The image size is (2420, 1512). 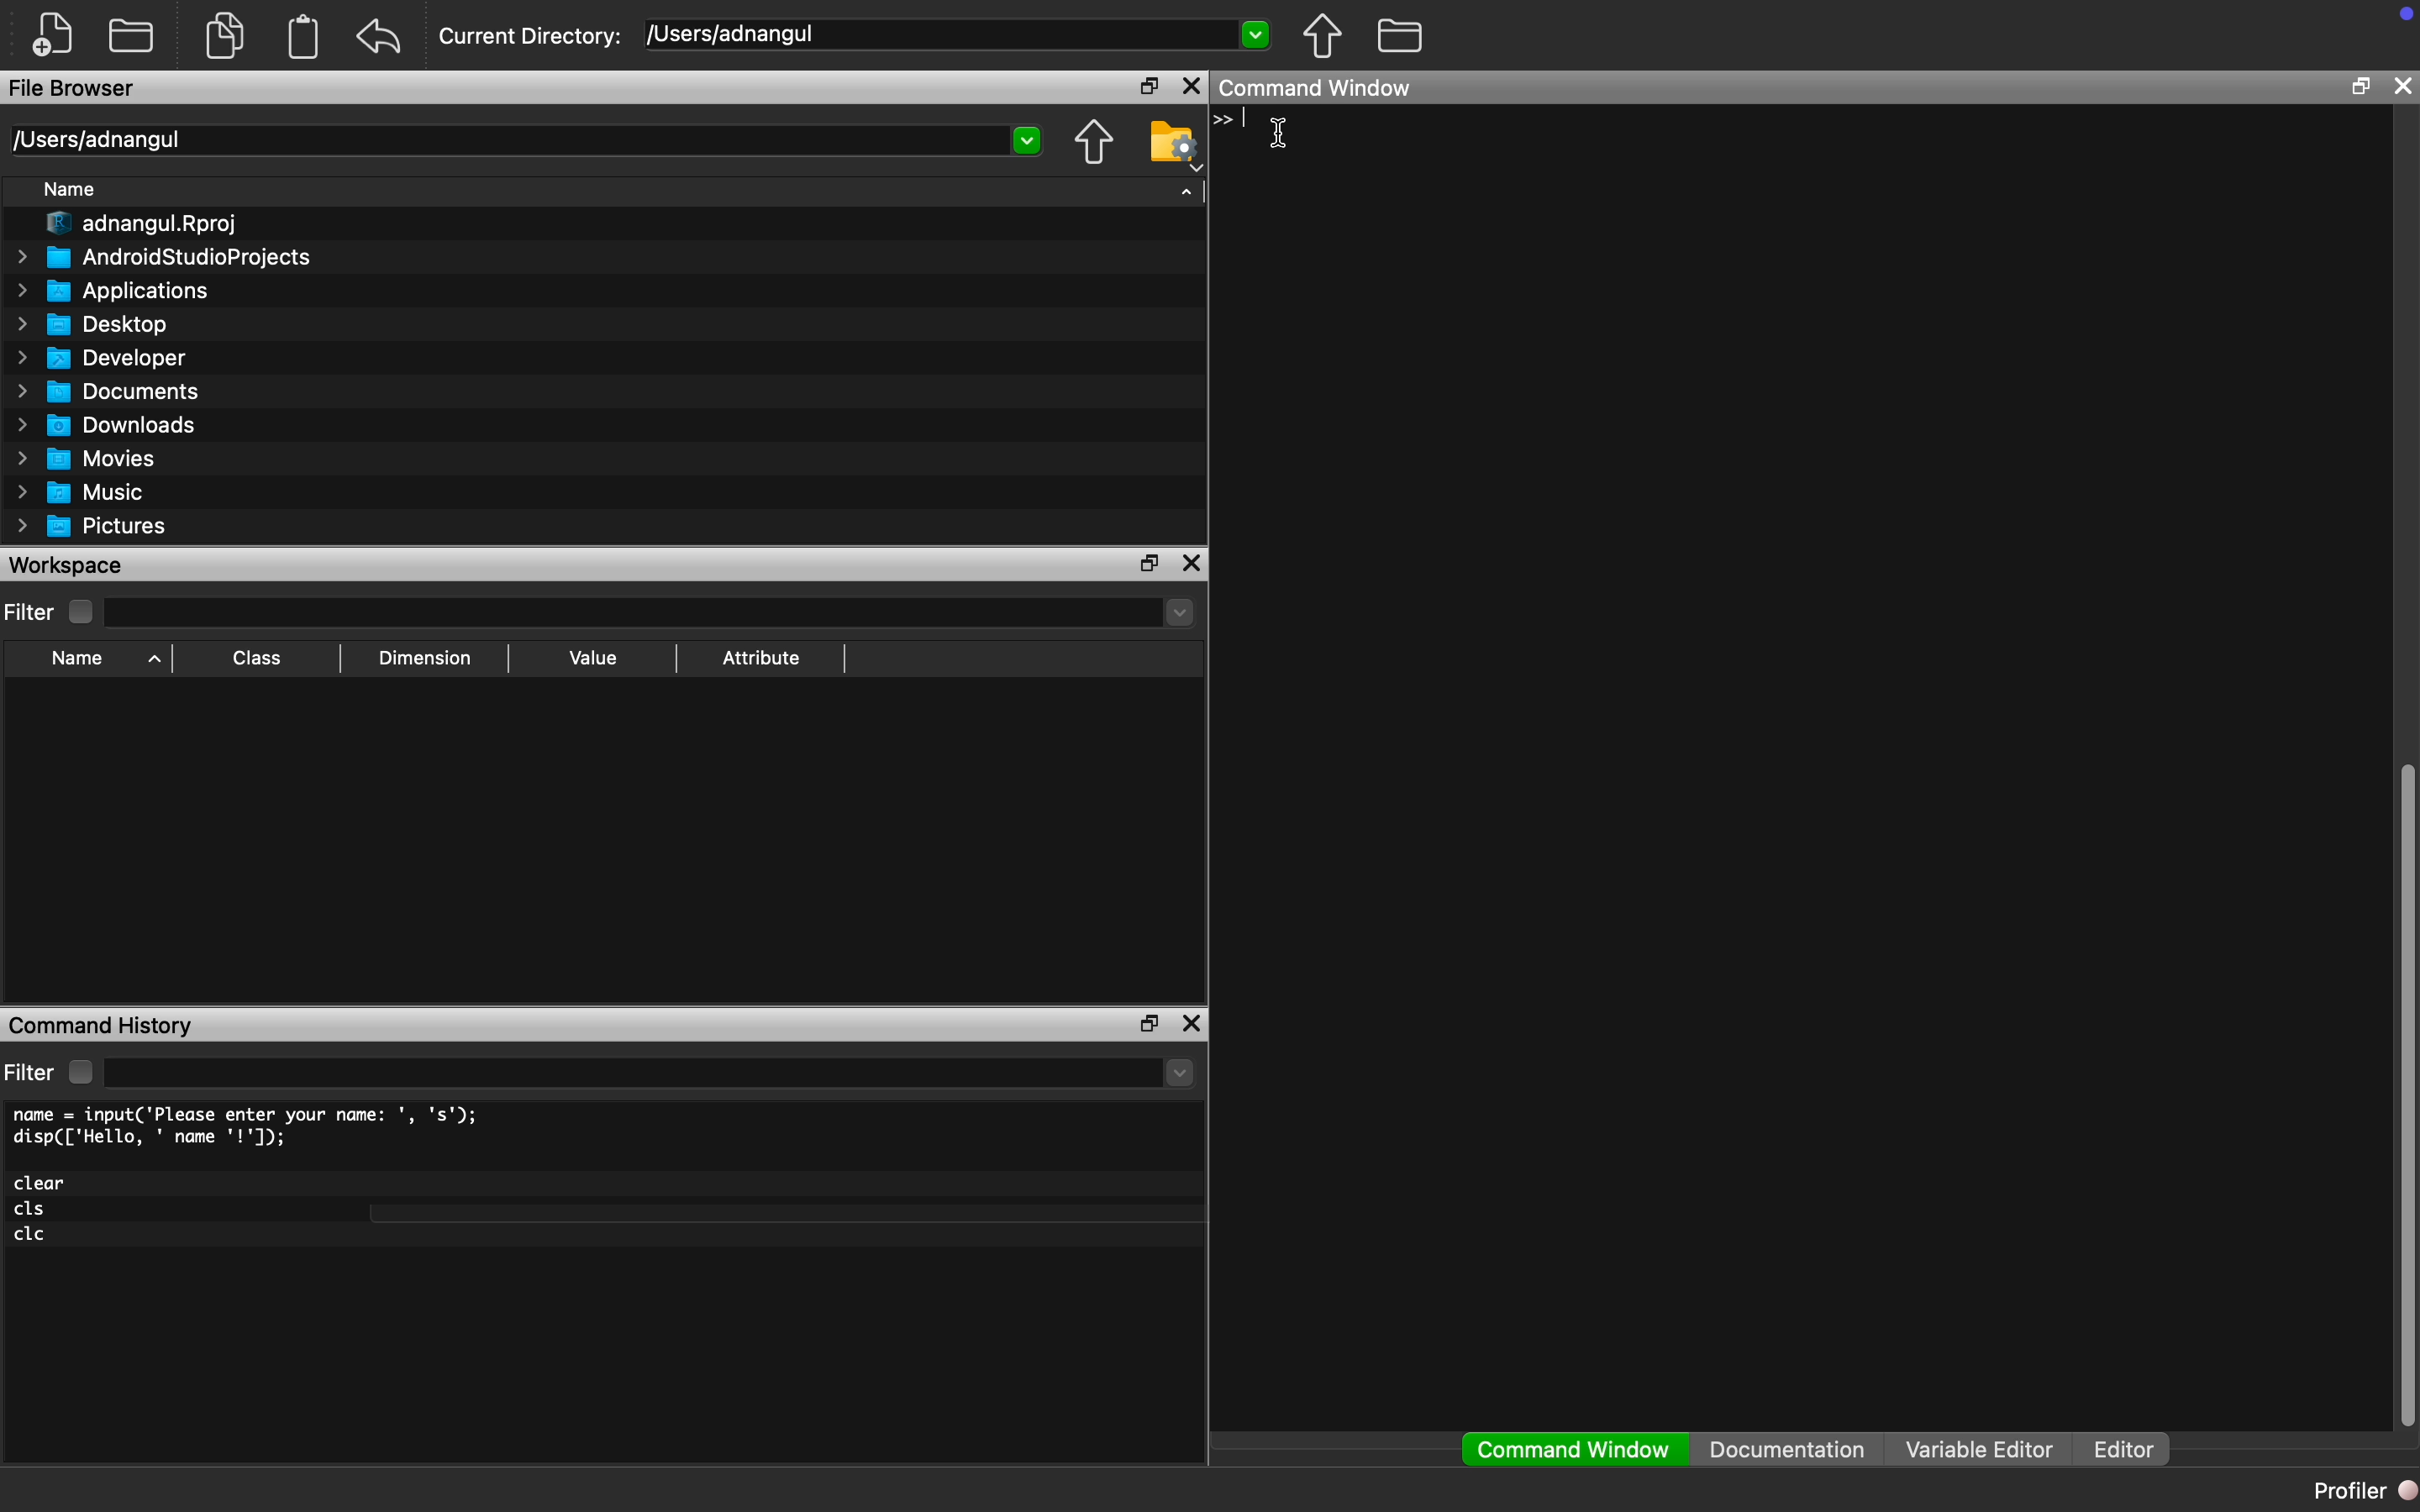 What do you see at coordinates (253, 658) in the screenshot?
I see `Class` at bounding box center [253, 658].